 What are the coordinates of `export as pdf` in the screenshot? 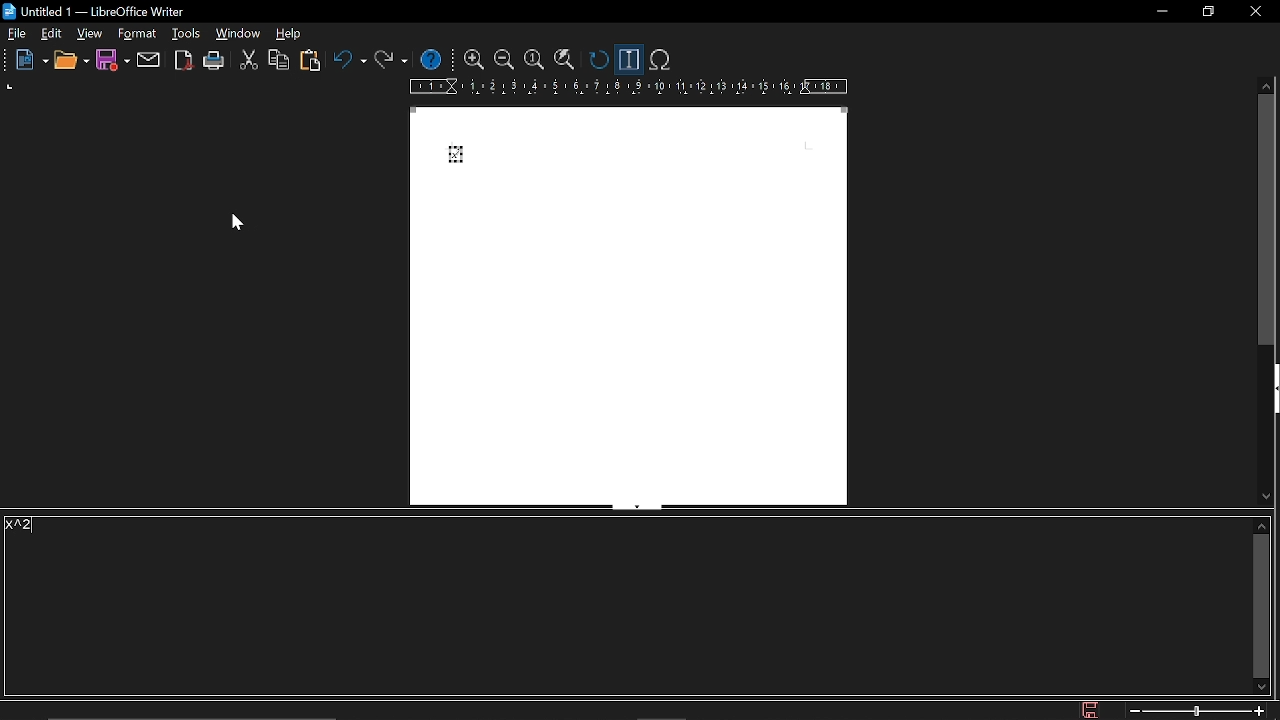 It's located at (182, 60).